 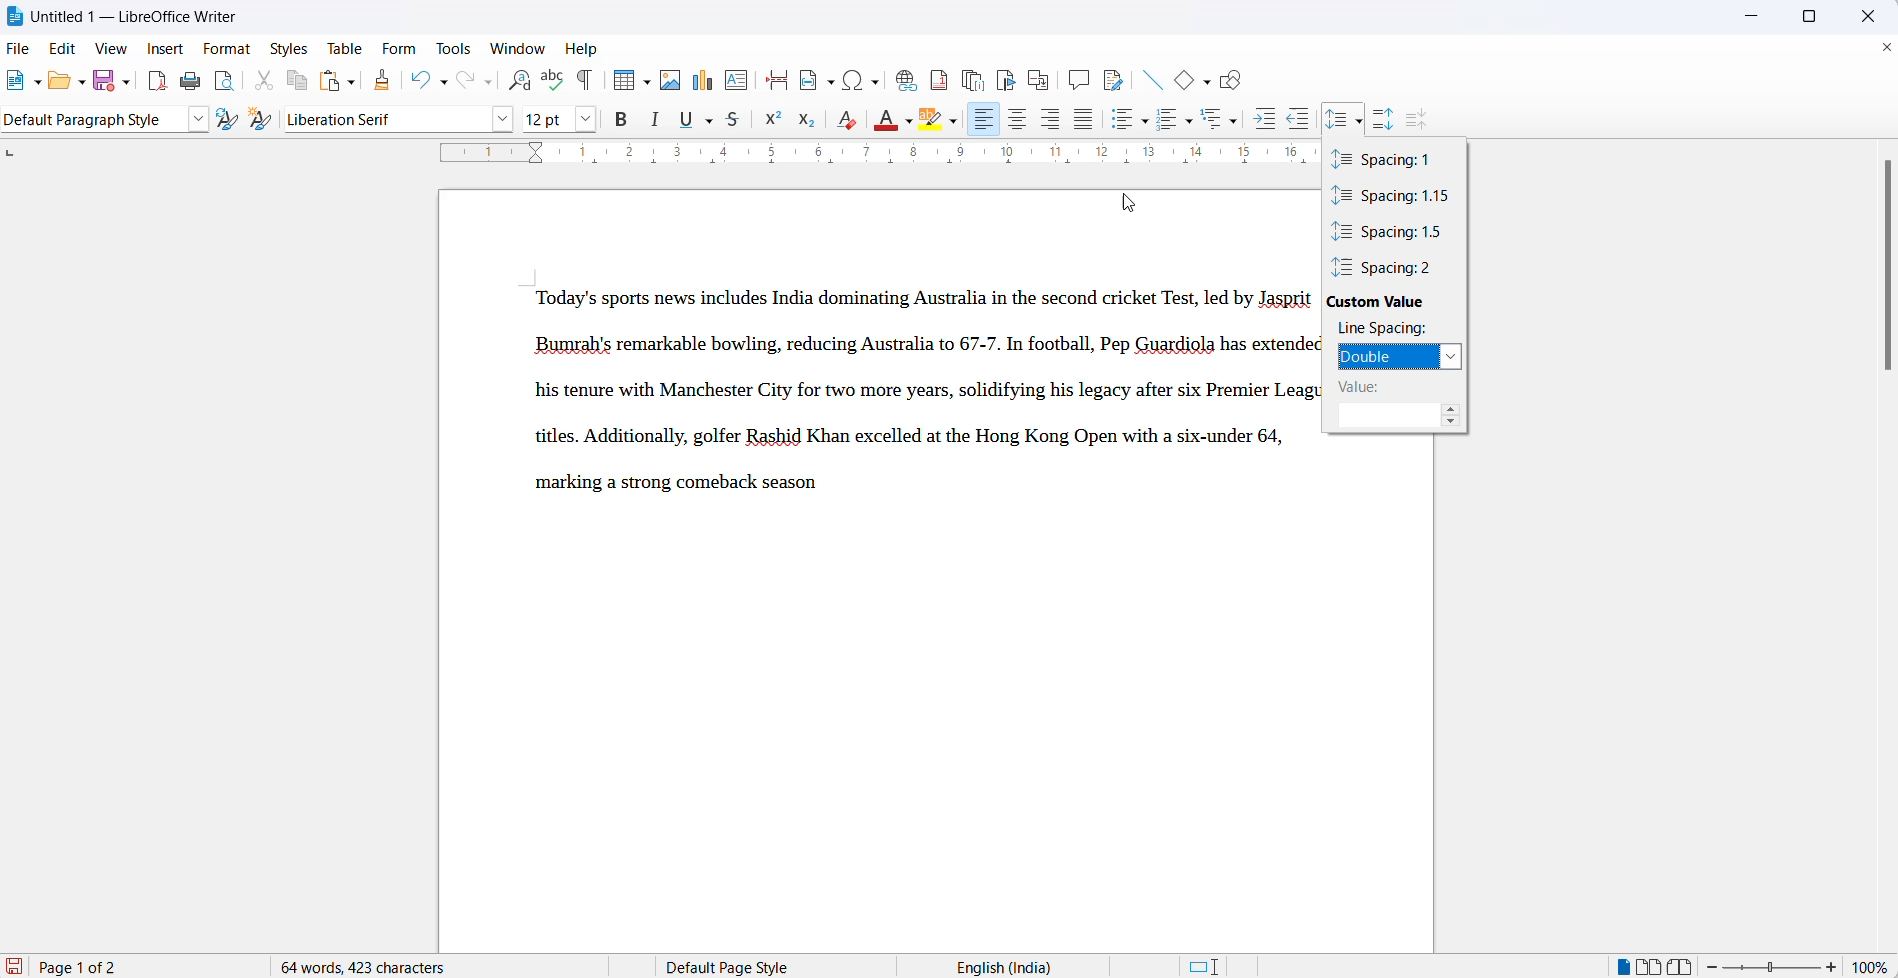 I want to click on find and relace, so click(x=520, y=82).